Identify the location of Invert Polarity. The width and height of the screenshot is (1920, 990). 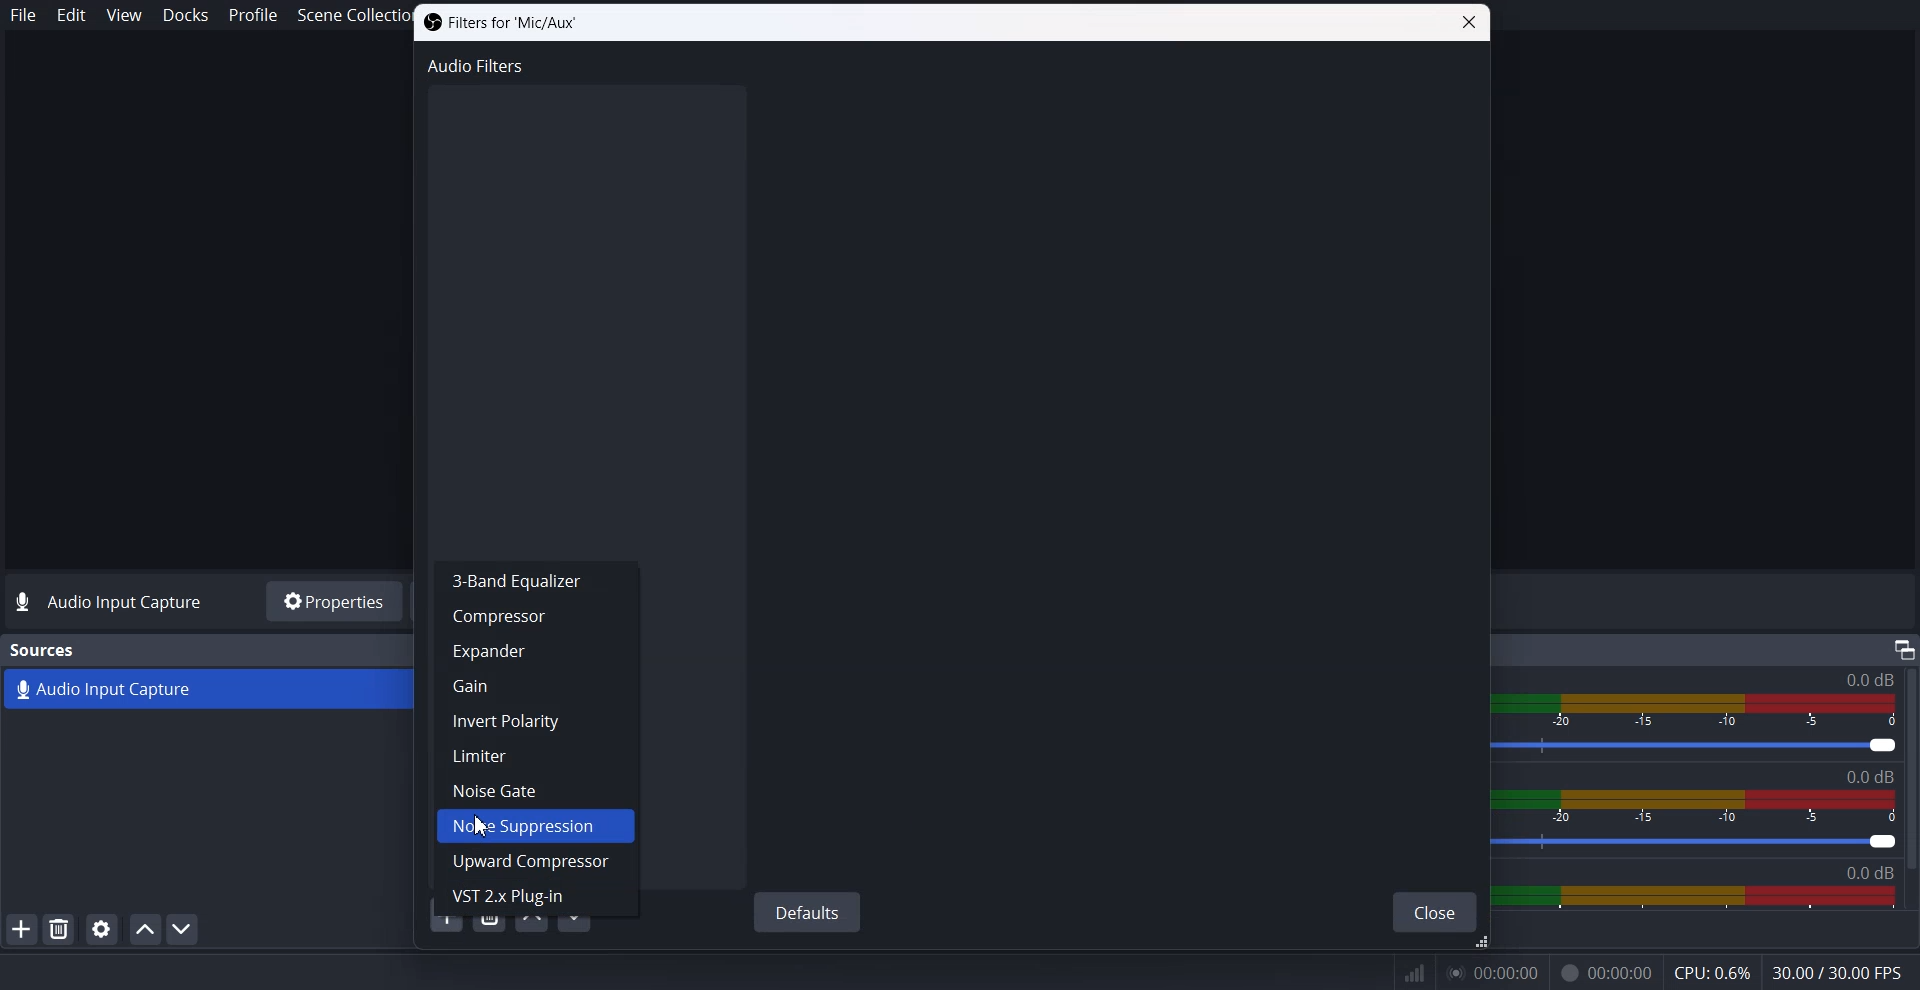
(539, 721).